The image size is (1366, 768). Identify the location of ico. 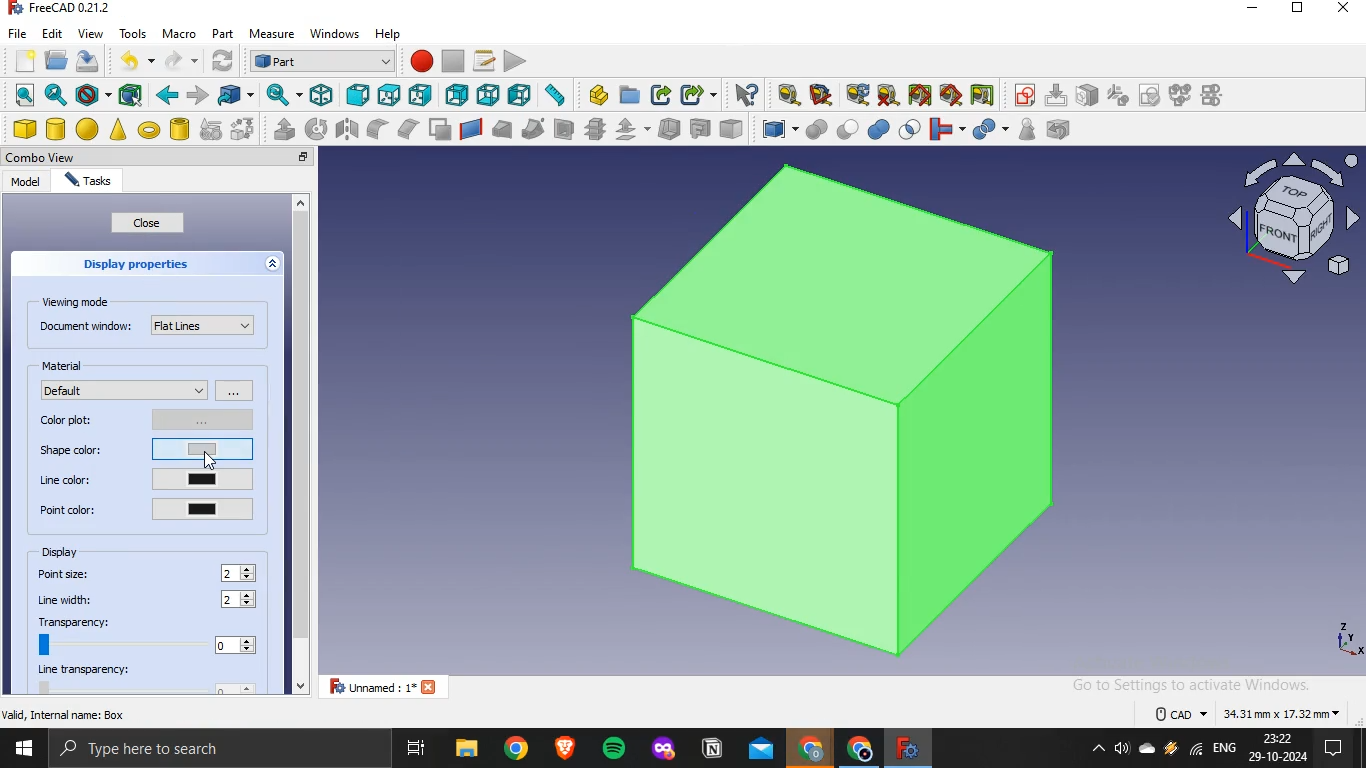
(1298, 215).